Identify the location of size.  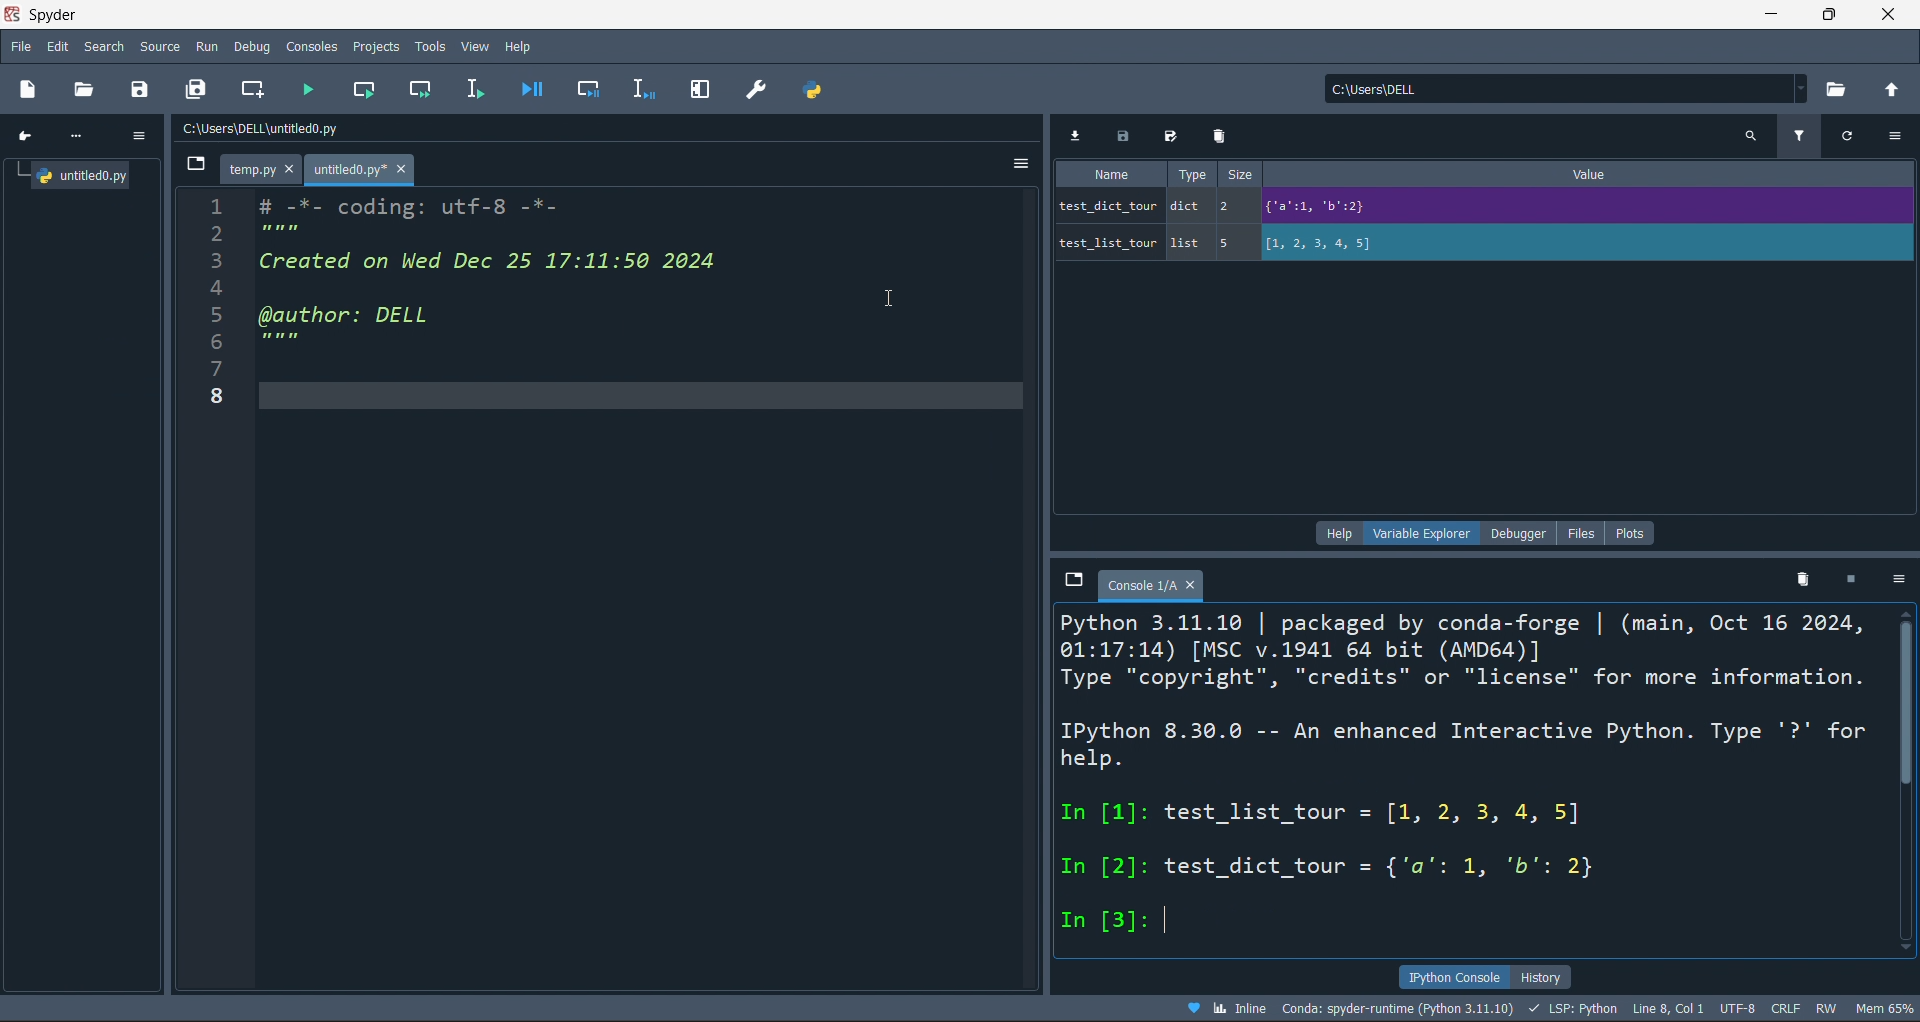
(1241, 174).